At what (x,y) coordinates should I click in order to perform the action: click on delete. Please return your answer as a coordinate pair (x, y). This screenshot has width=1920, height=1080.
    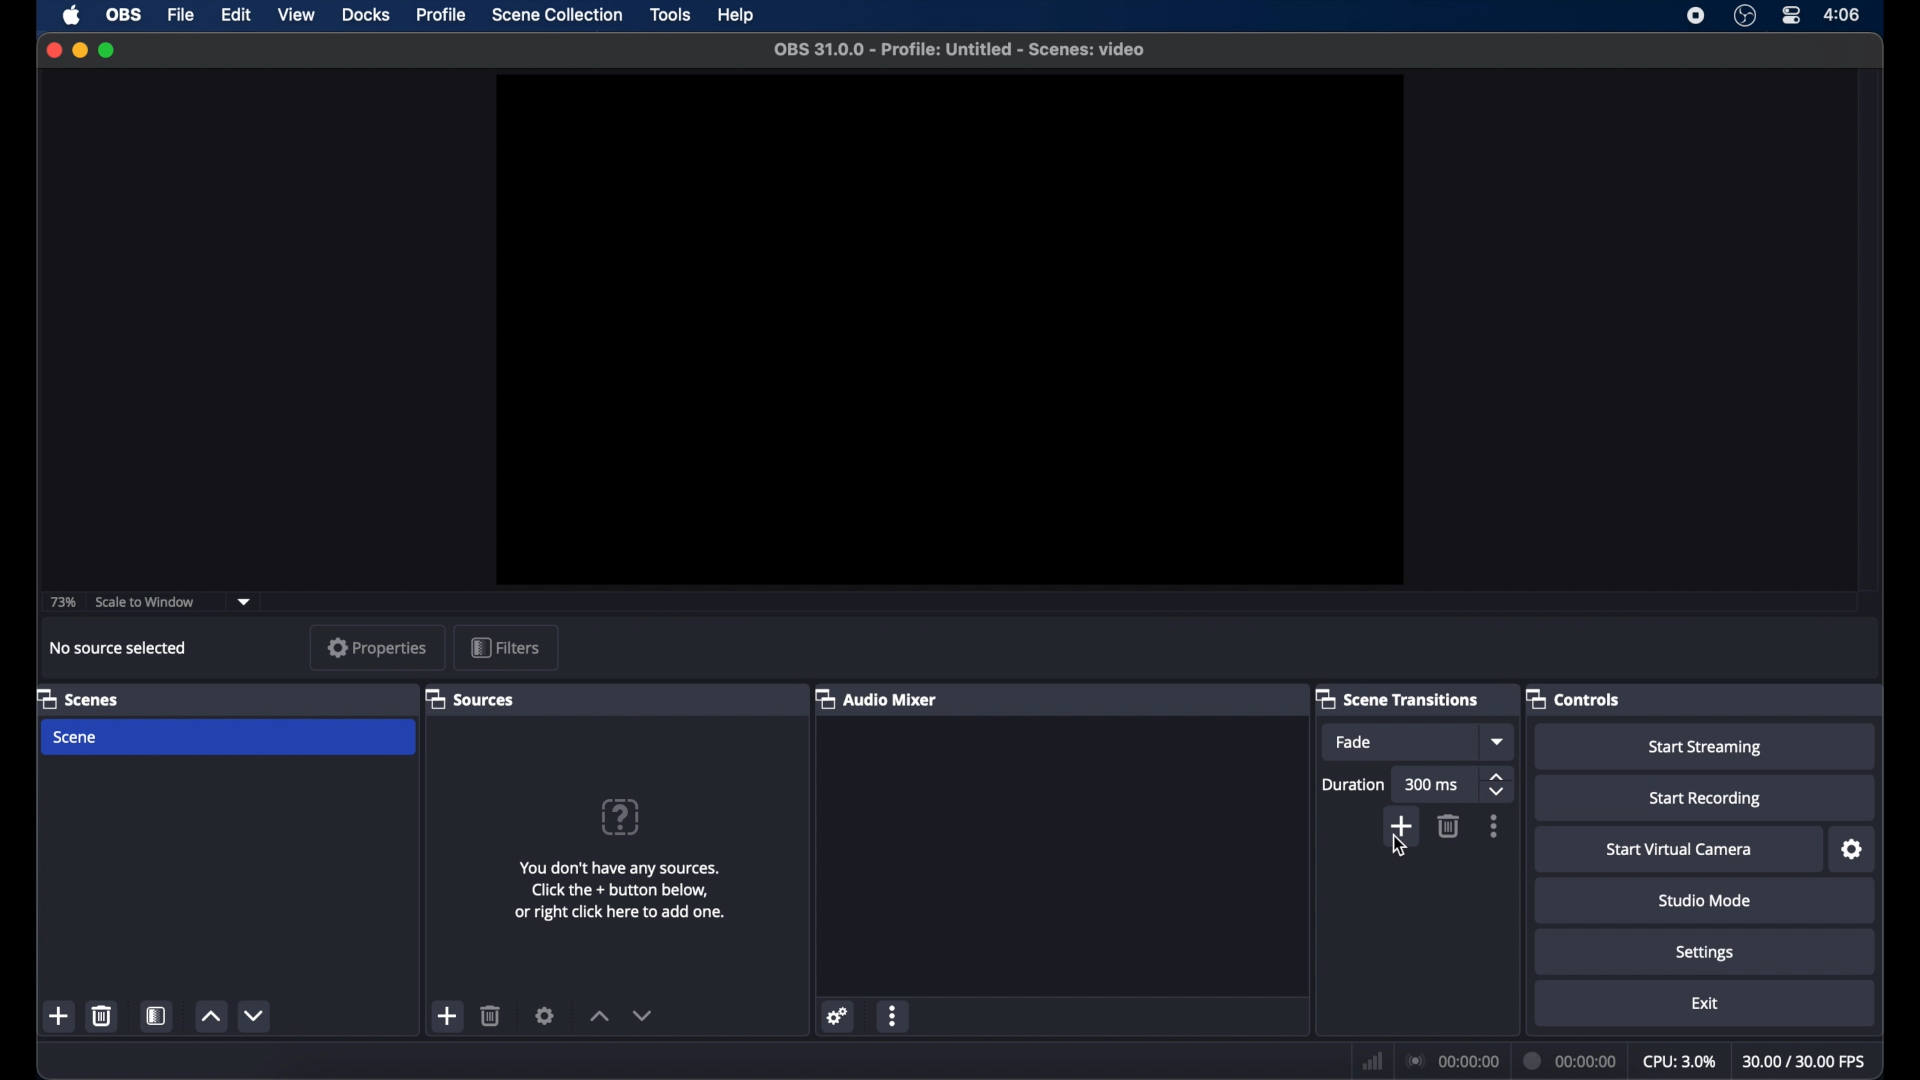
    Looking at the image, I should click on (490, 1016).